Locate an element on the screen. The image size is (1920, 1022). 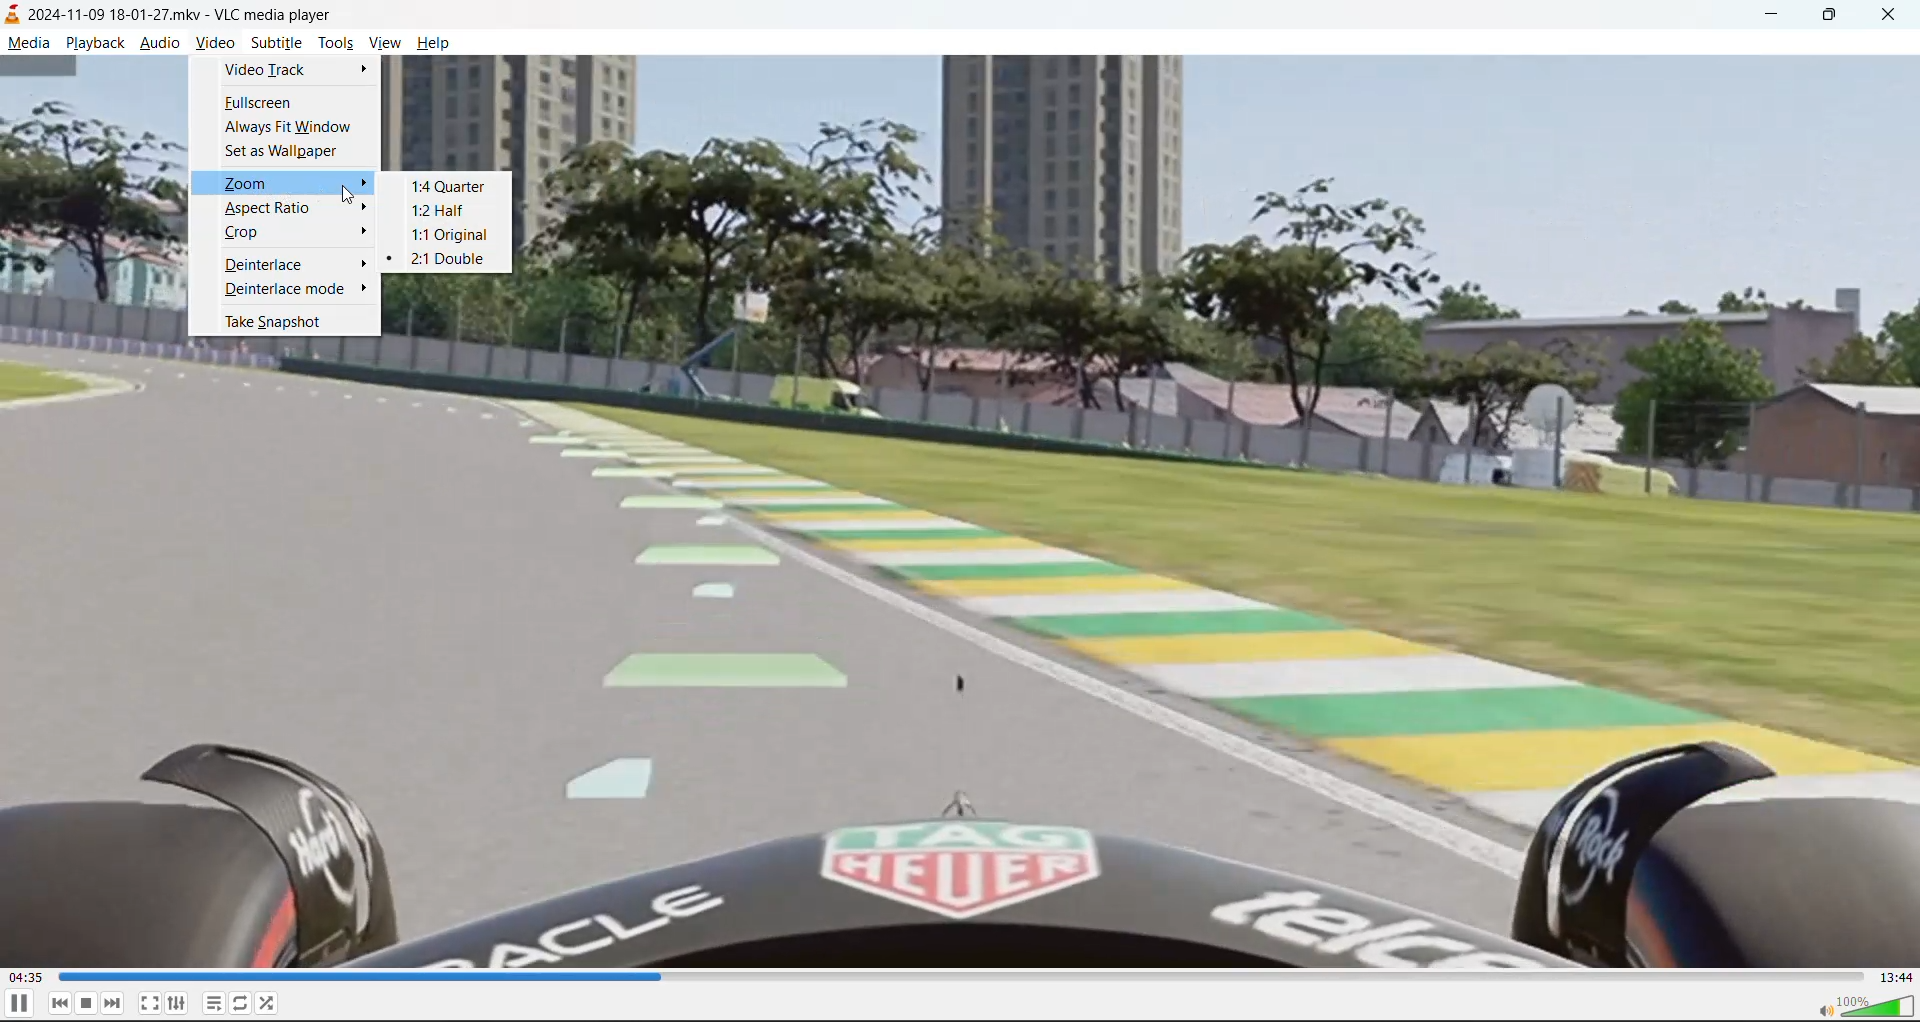
track name and app name is located at coordinates (181, 15).